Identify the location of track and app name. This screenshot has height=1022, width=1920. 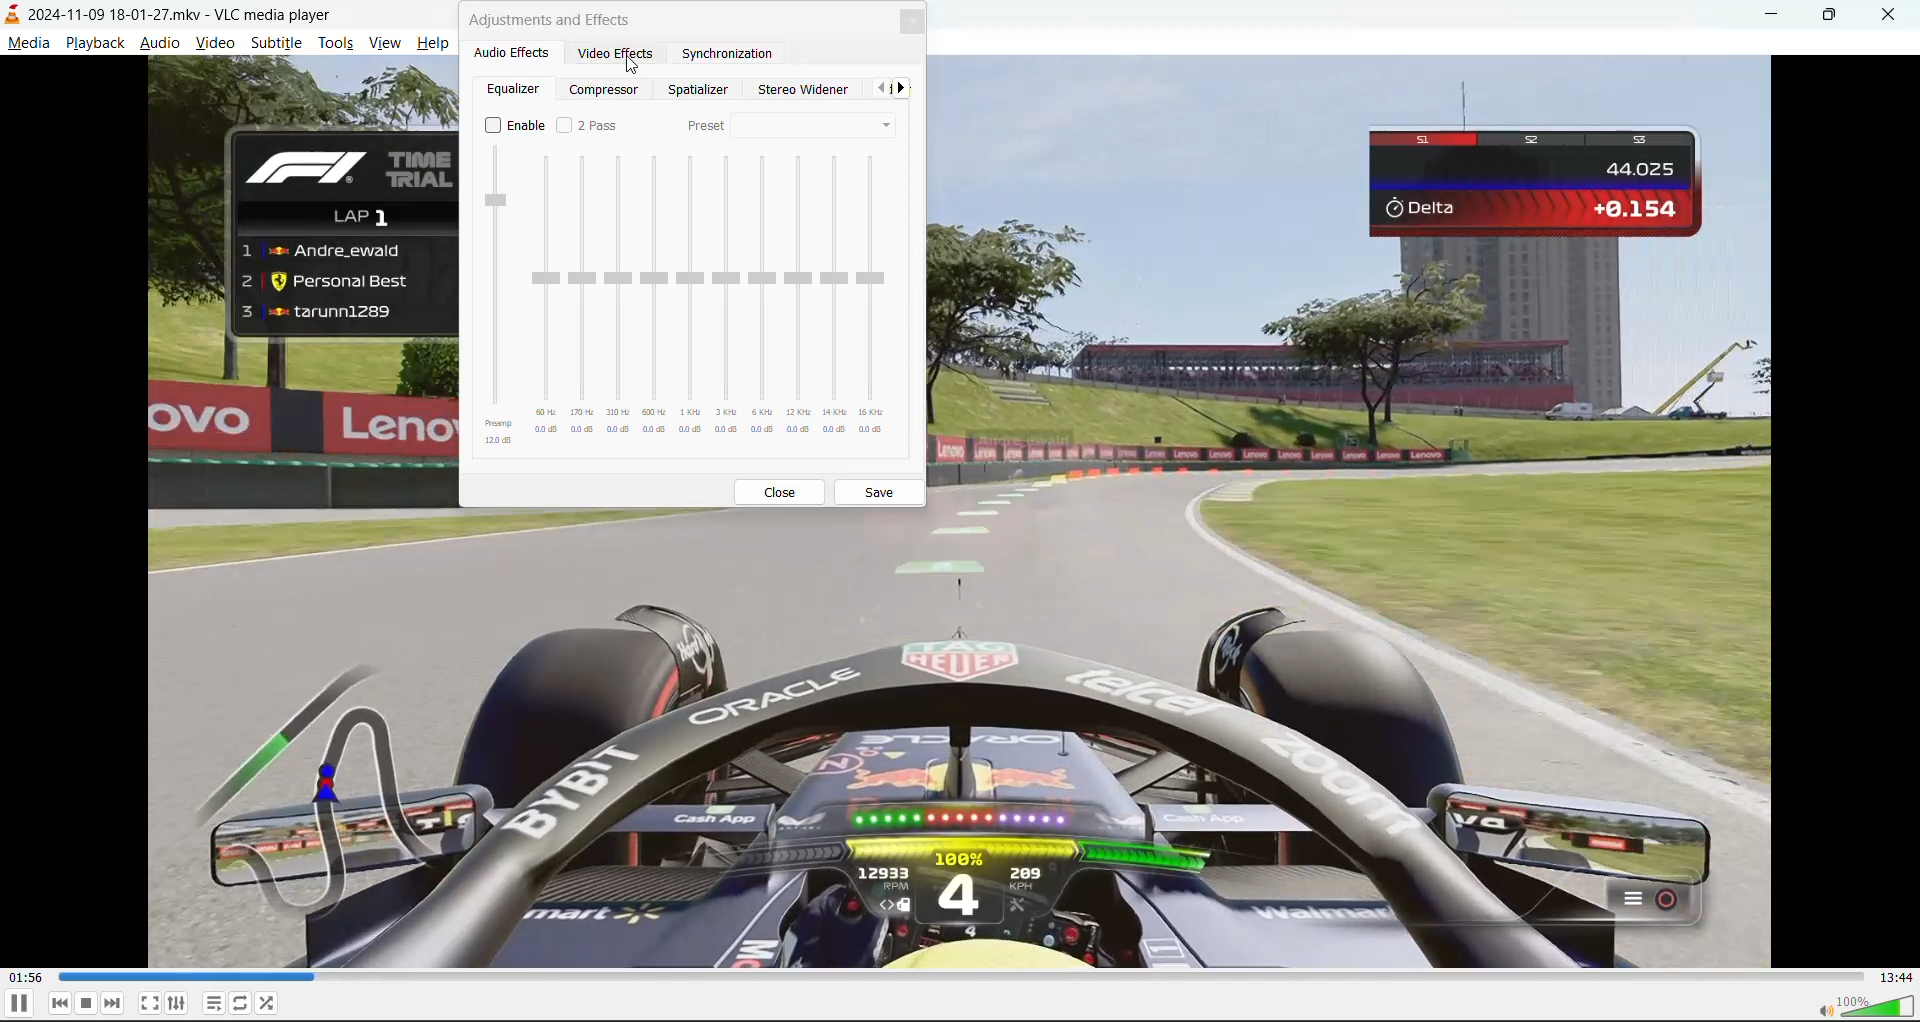
(170, 12).